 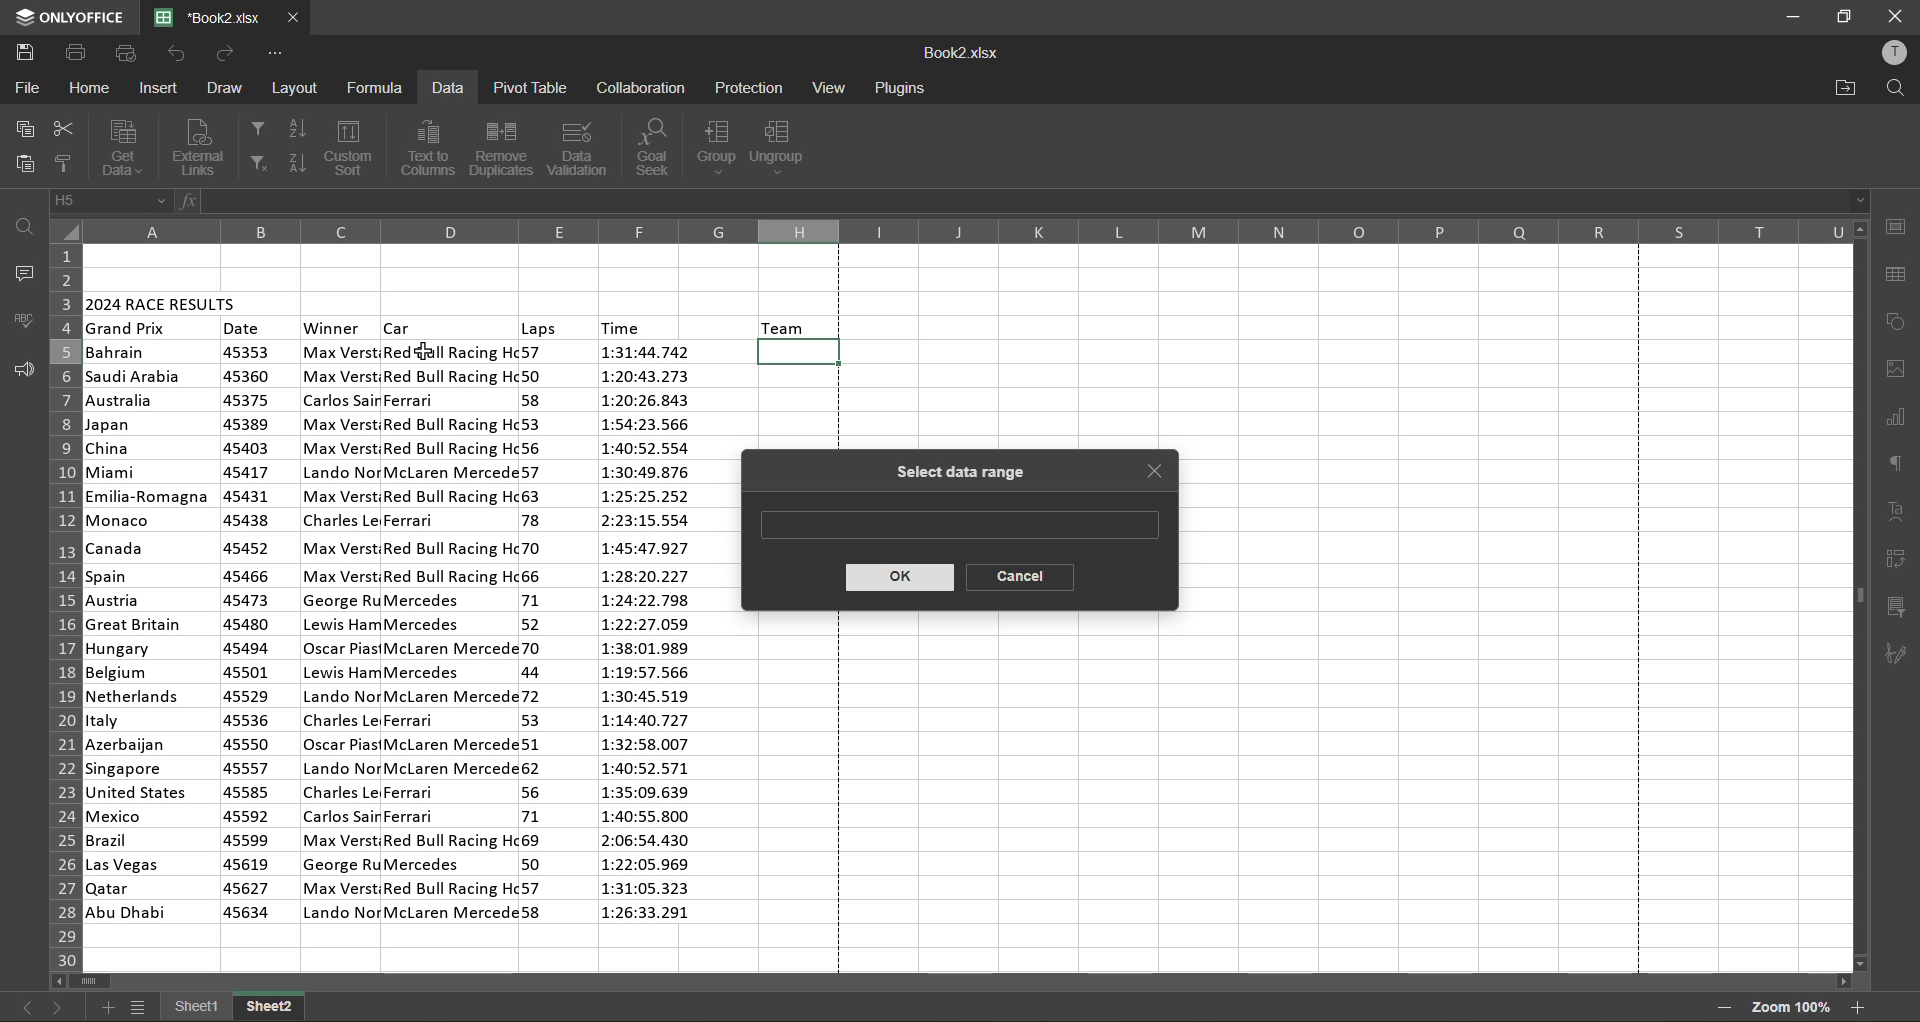 I want to click on zoom factor, so click(x=1794, y=1006).